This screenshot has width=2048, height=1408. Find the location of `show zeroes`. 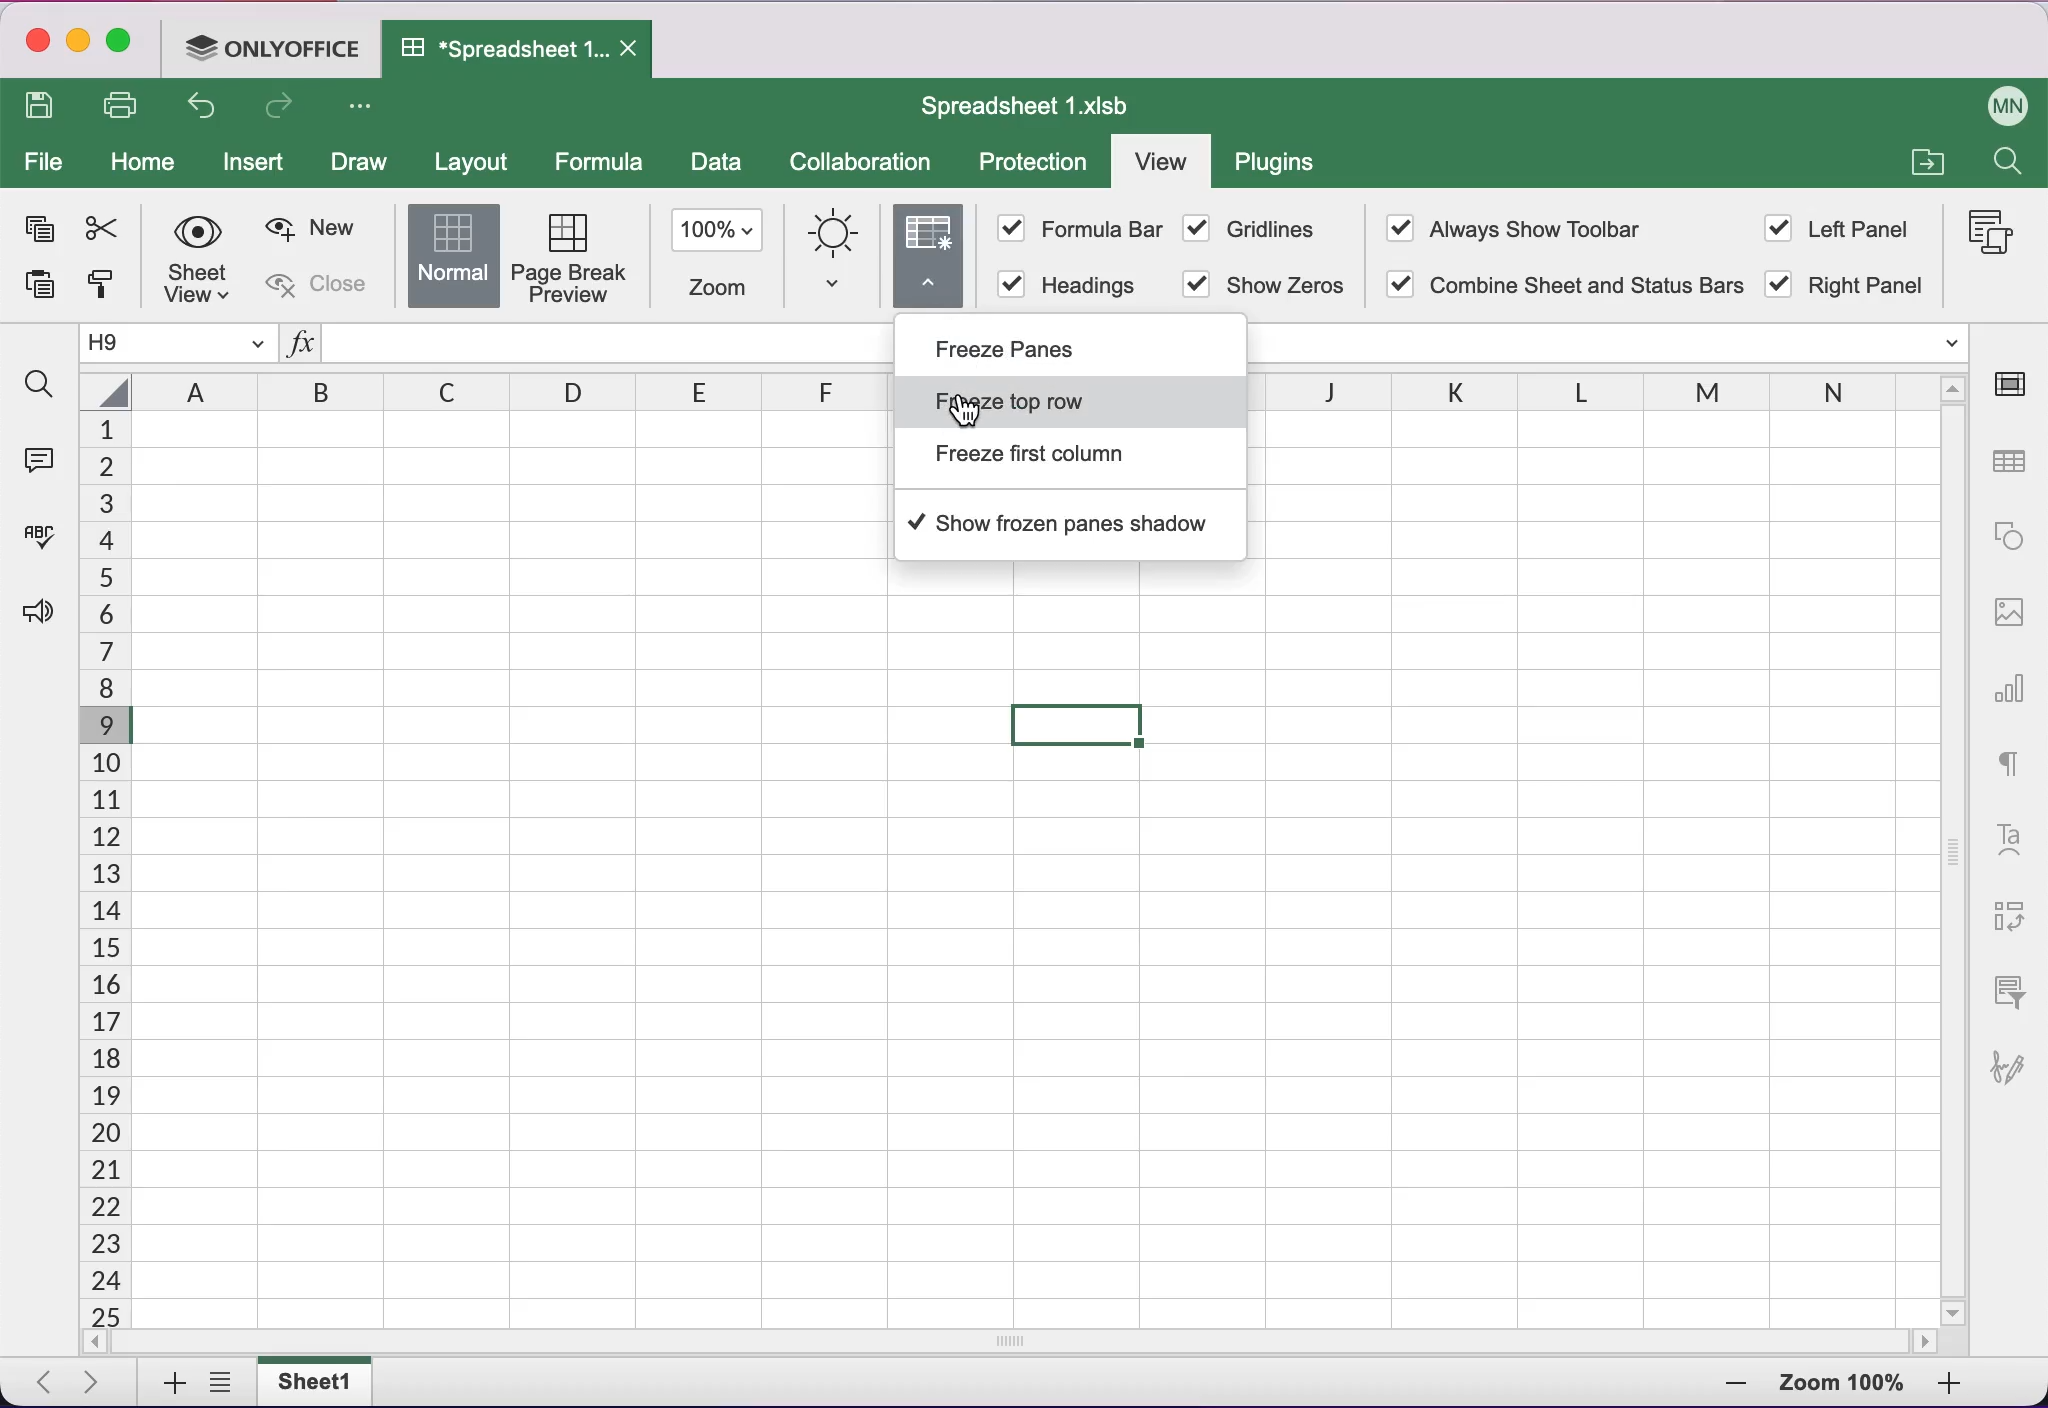

show zeroes is located at coordinates (1270, 284).